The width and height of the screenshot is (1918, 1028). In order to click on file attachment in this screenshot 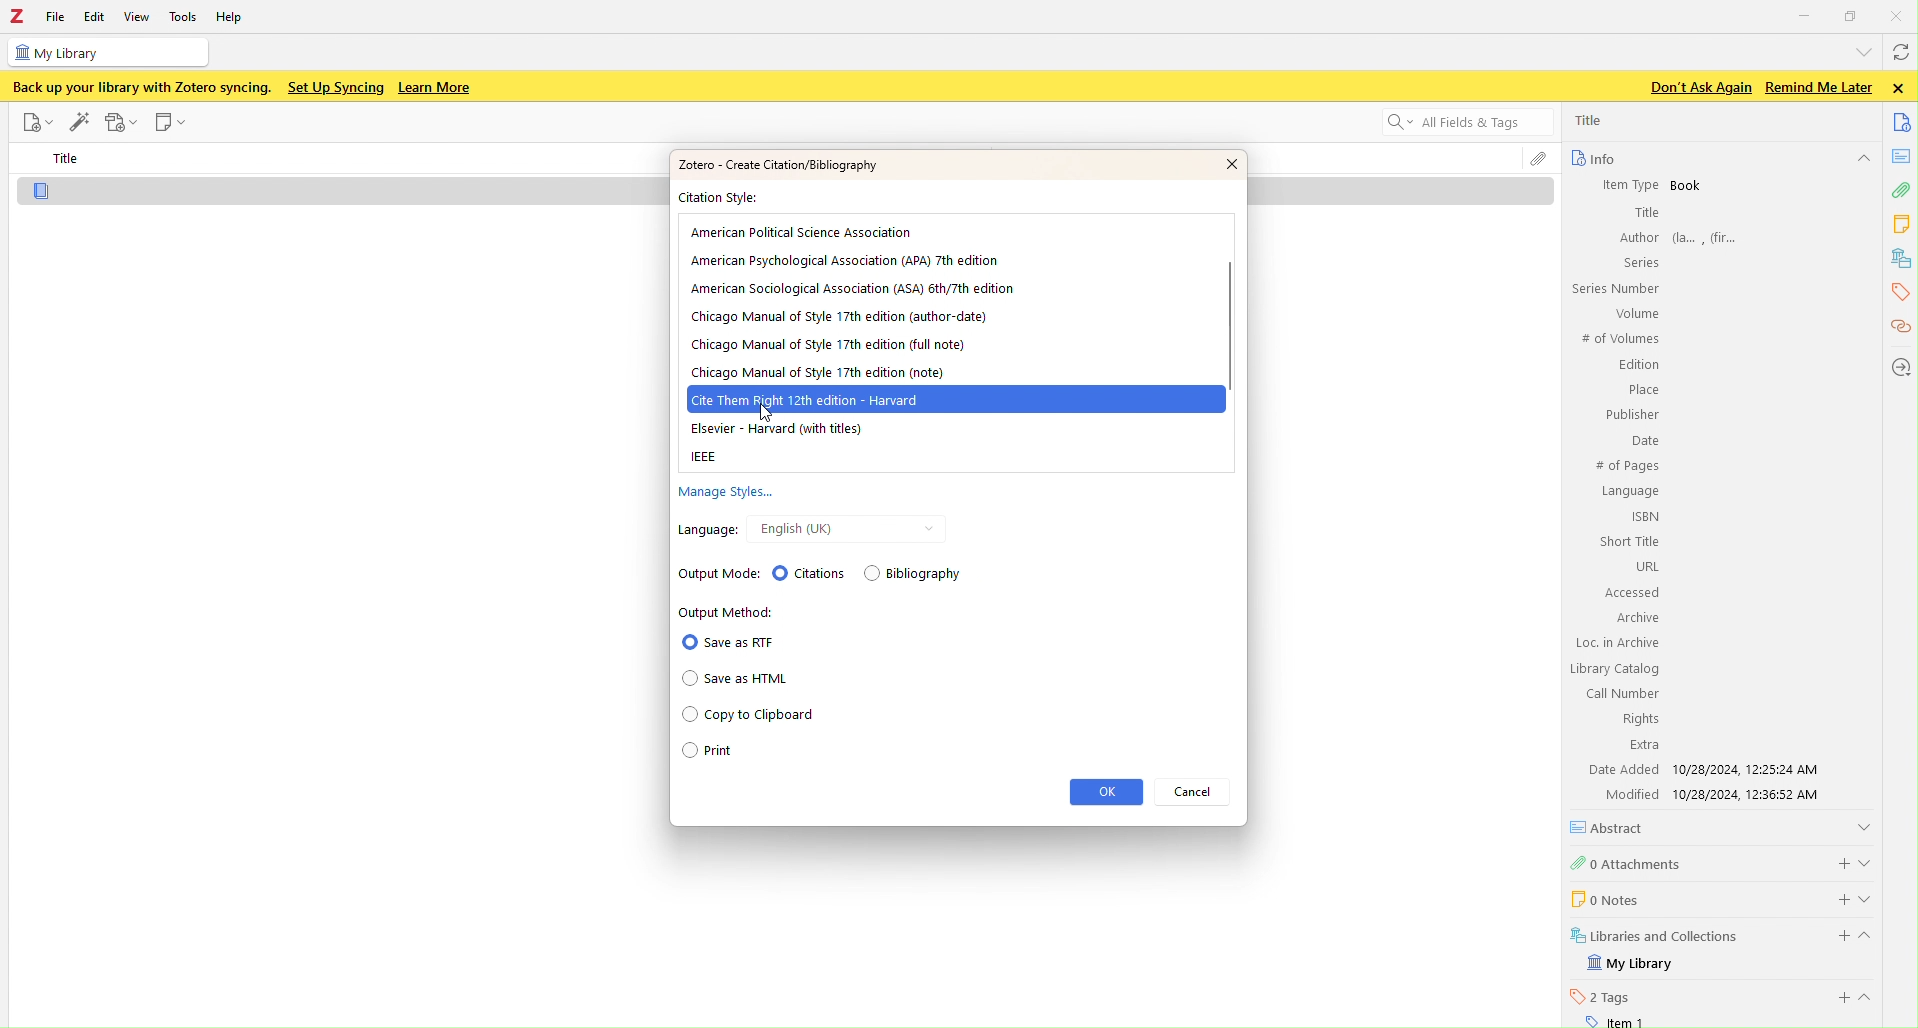, I will do `click(1538, 161)`.